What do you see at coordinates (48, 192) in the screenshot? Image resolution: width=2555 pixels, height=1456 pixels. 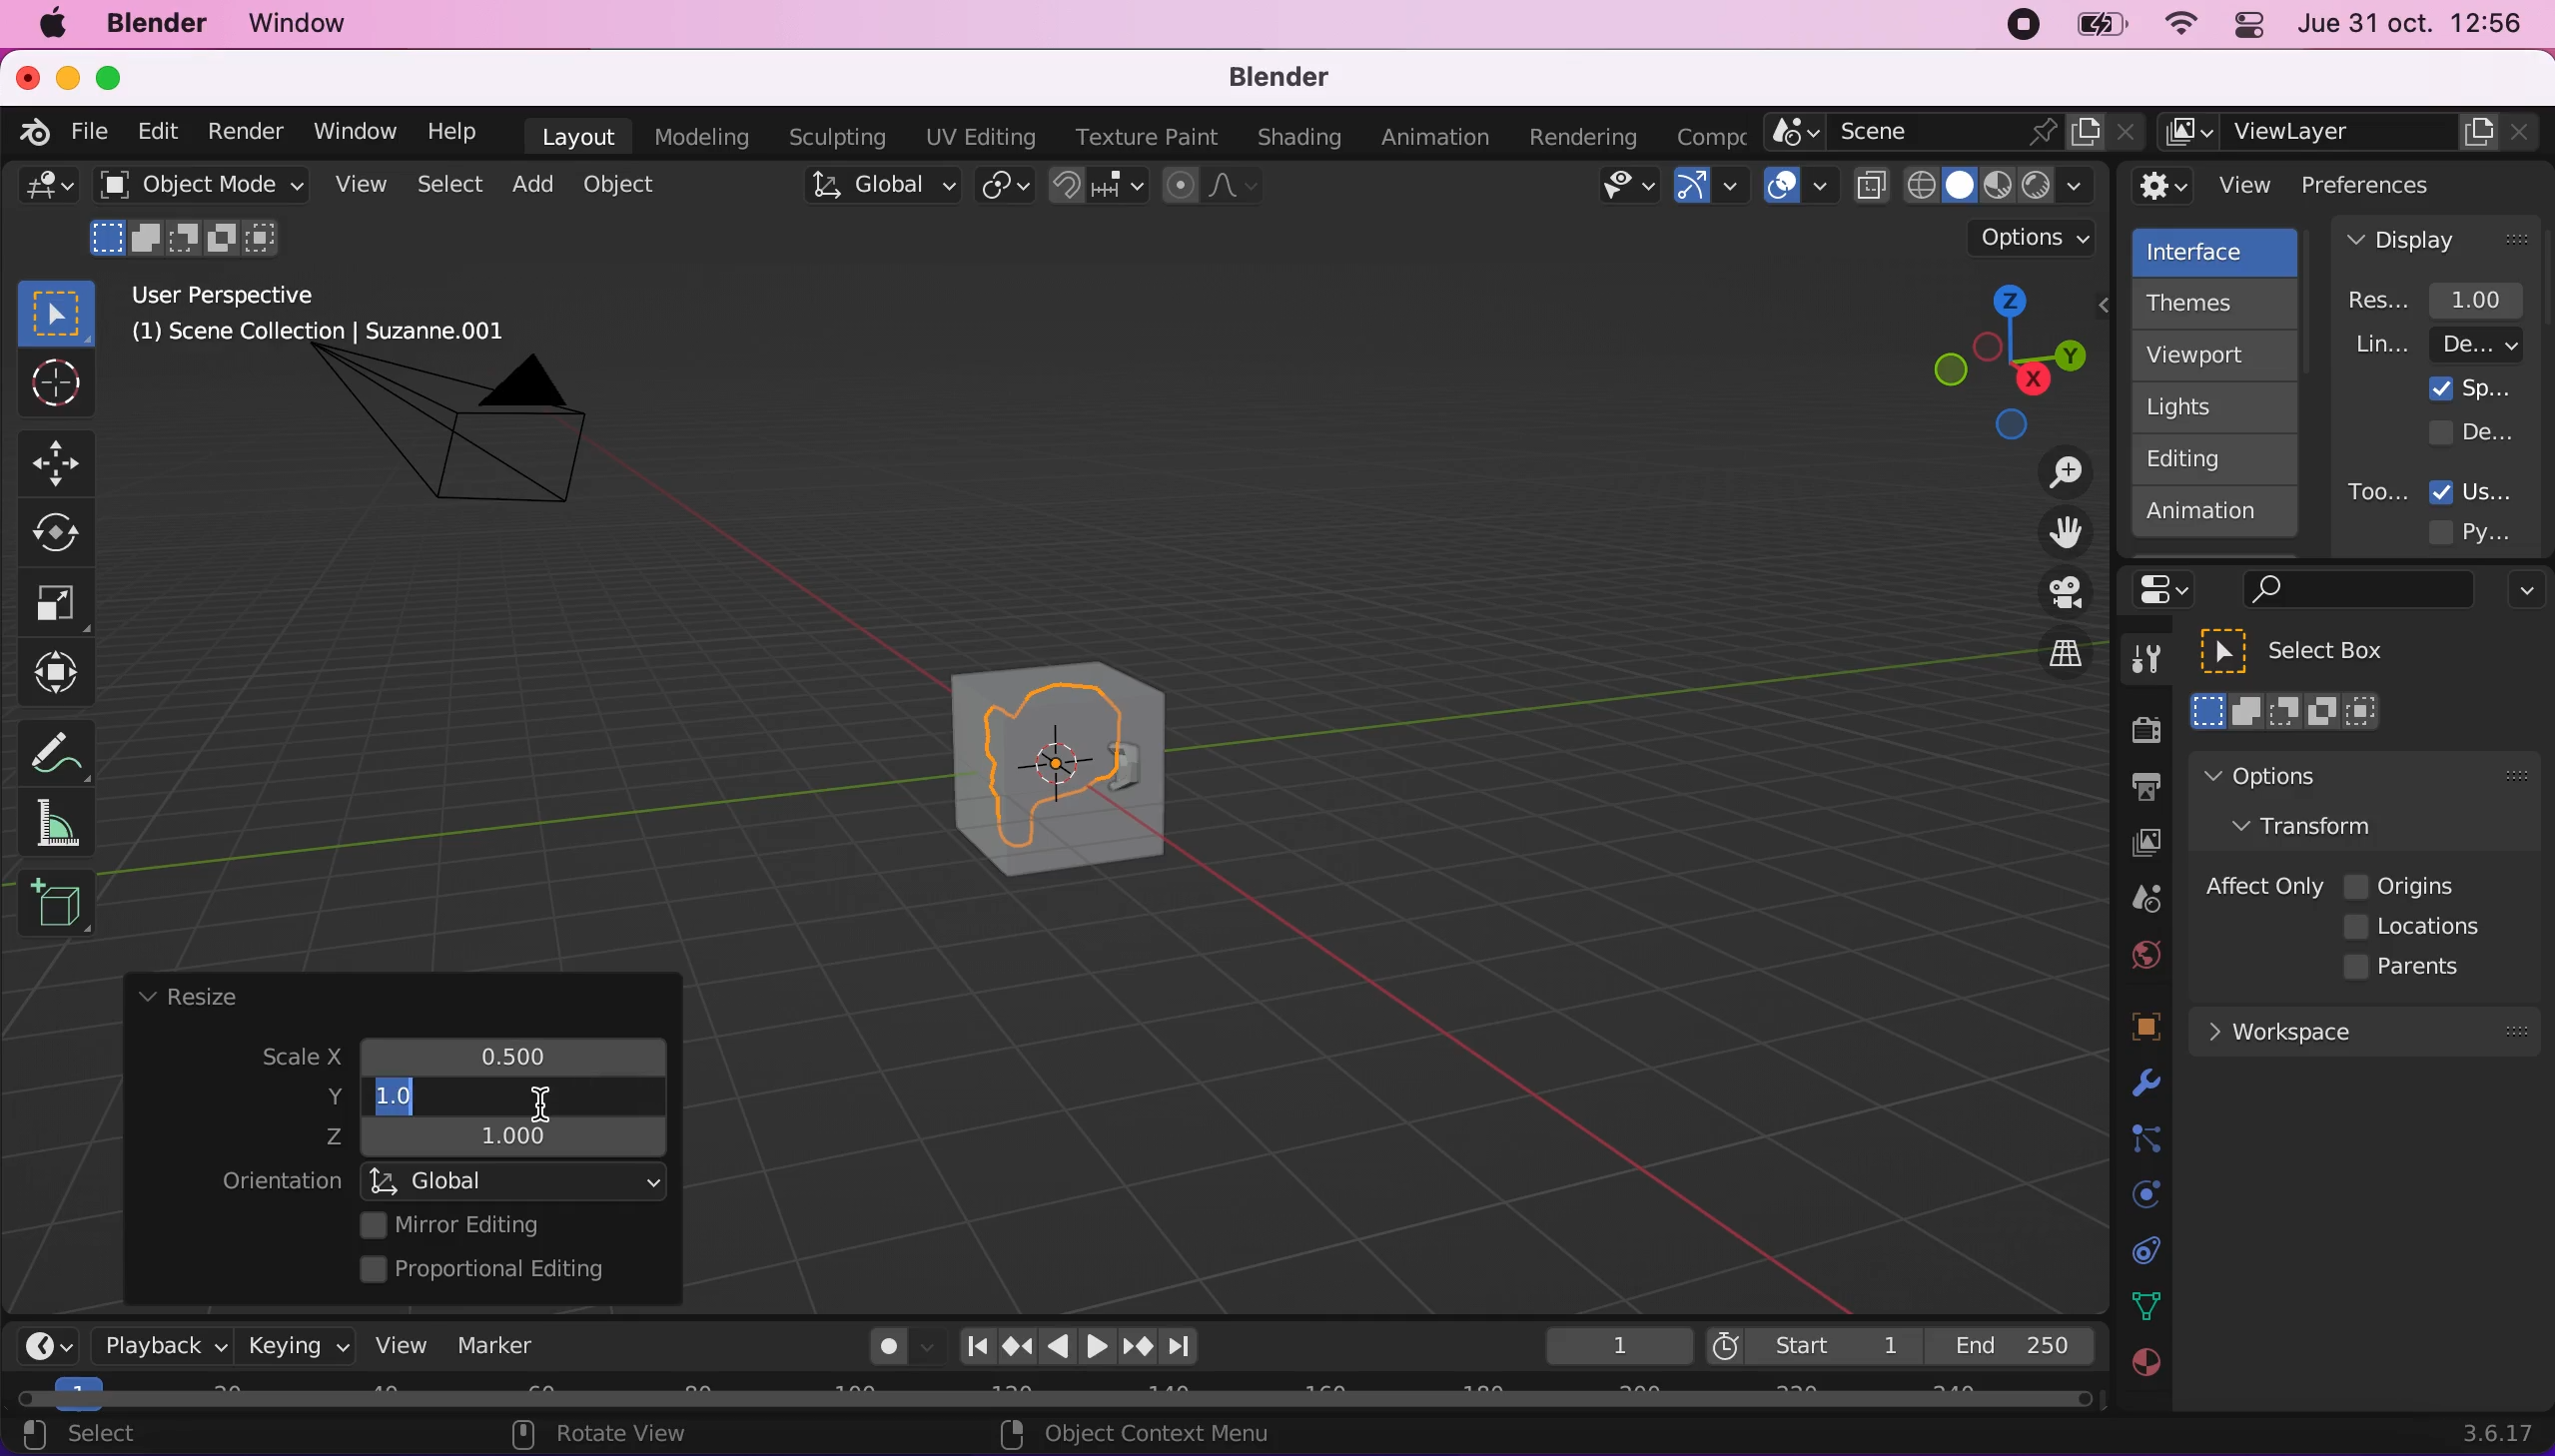 I see `general` at bounding box center [48, 192].